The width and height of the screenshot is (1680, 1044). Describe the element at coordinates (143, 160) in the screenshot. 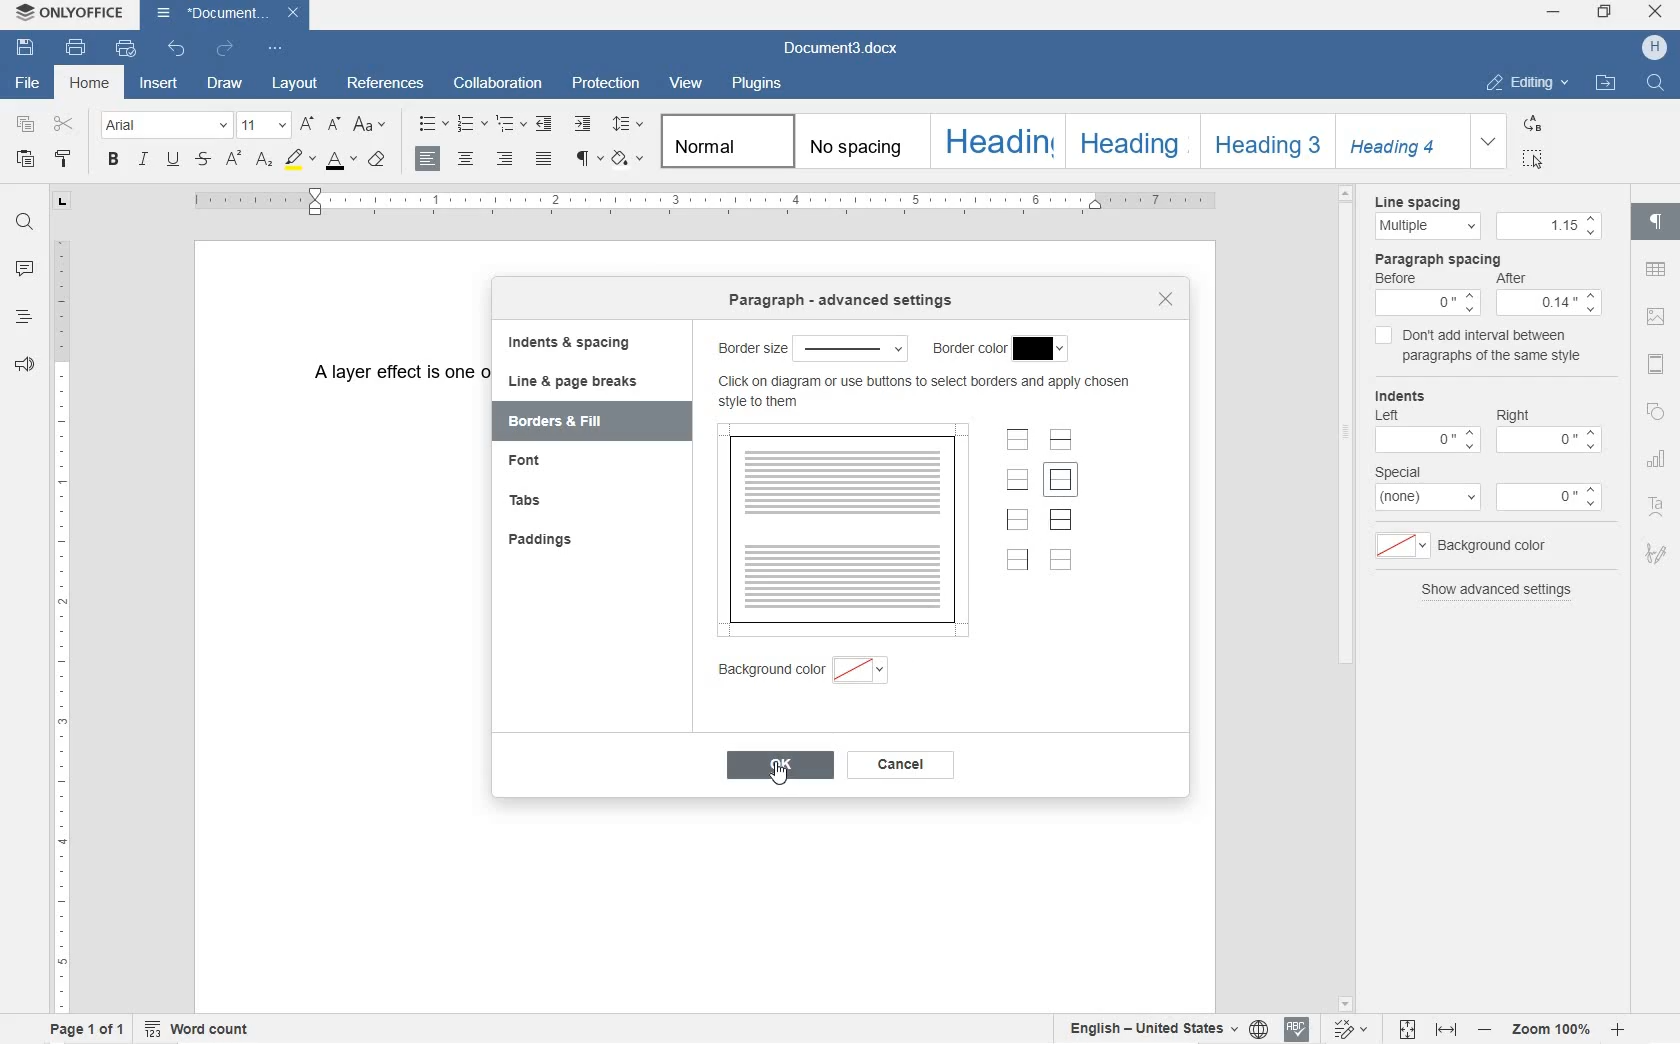

I see `ITALIC` at that location.